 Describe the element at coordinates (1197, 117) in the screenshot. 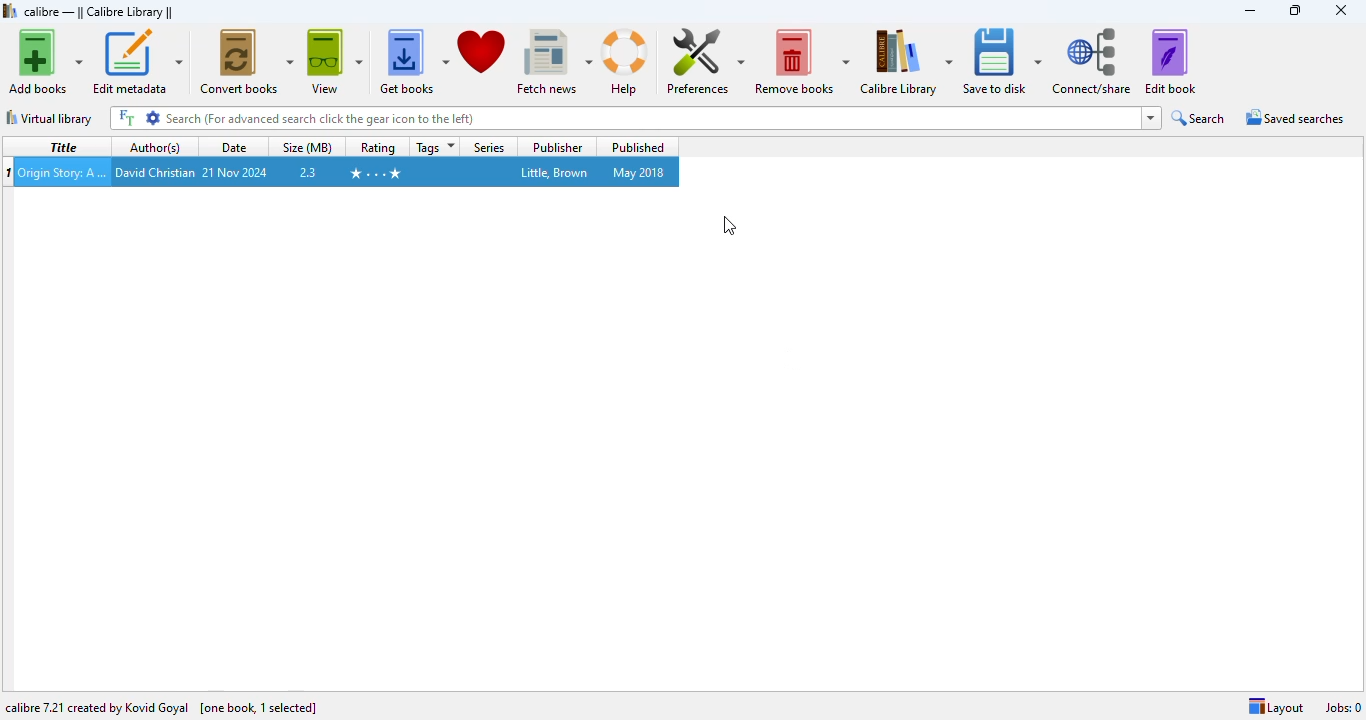

I see `search` at that location.